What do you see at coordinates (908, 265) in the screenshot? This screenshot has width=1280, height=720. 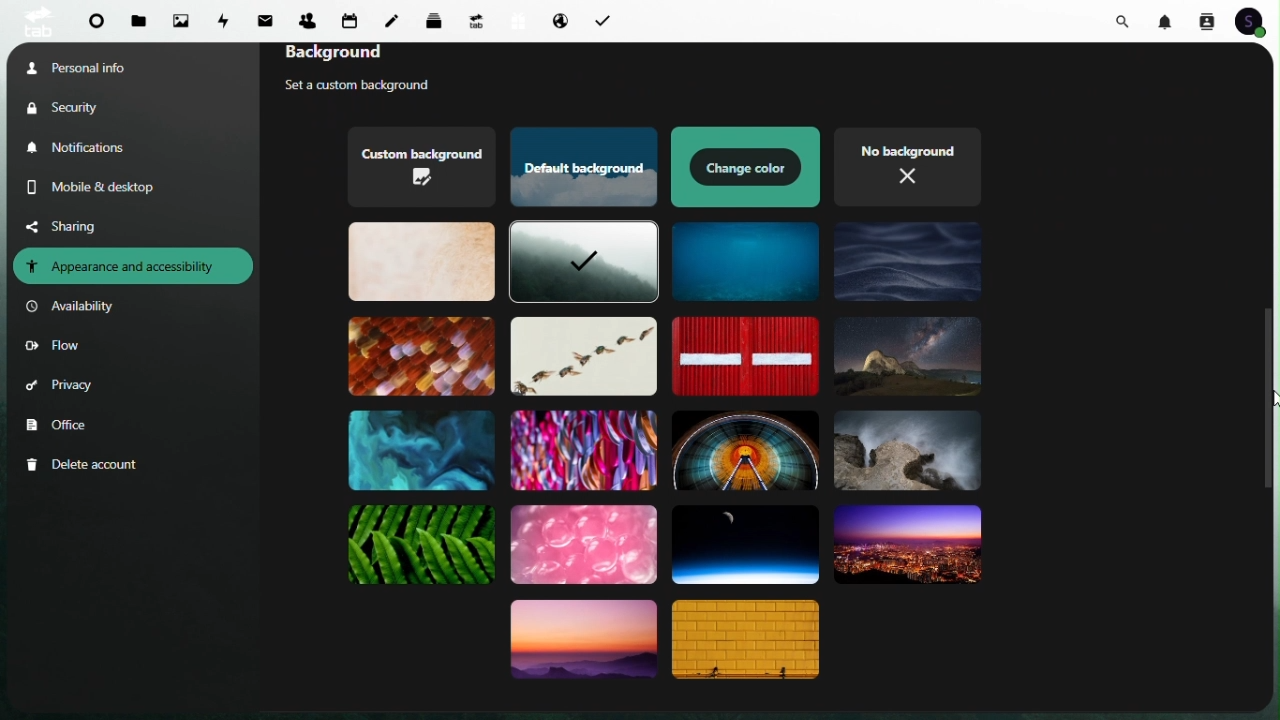 I see `Themes` at bounding box center [908, 265].